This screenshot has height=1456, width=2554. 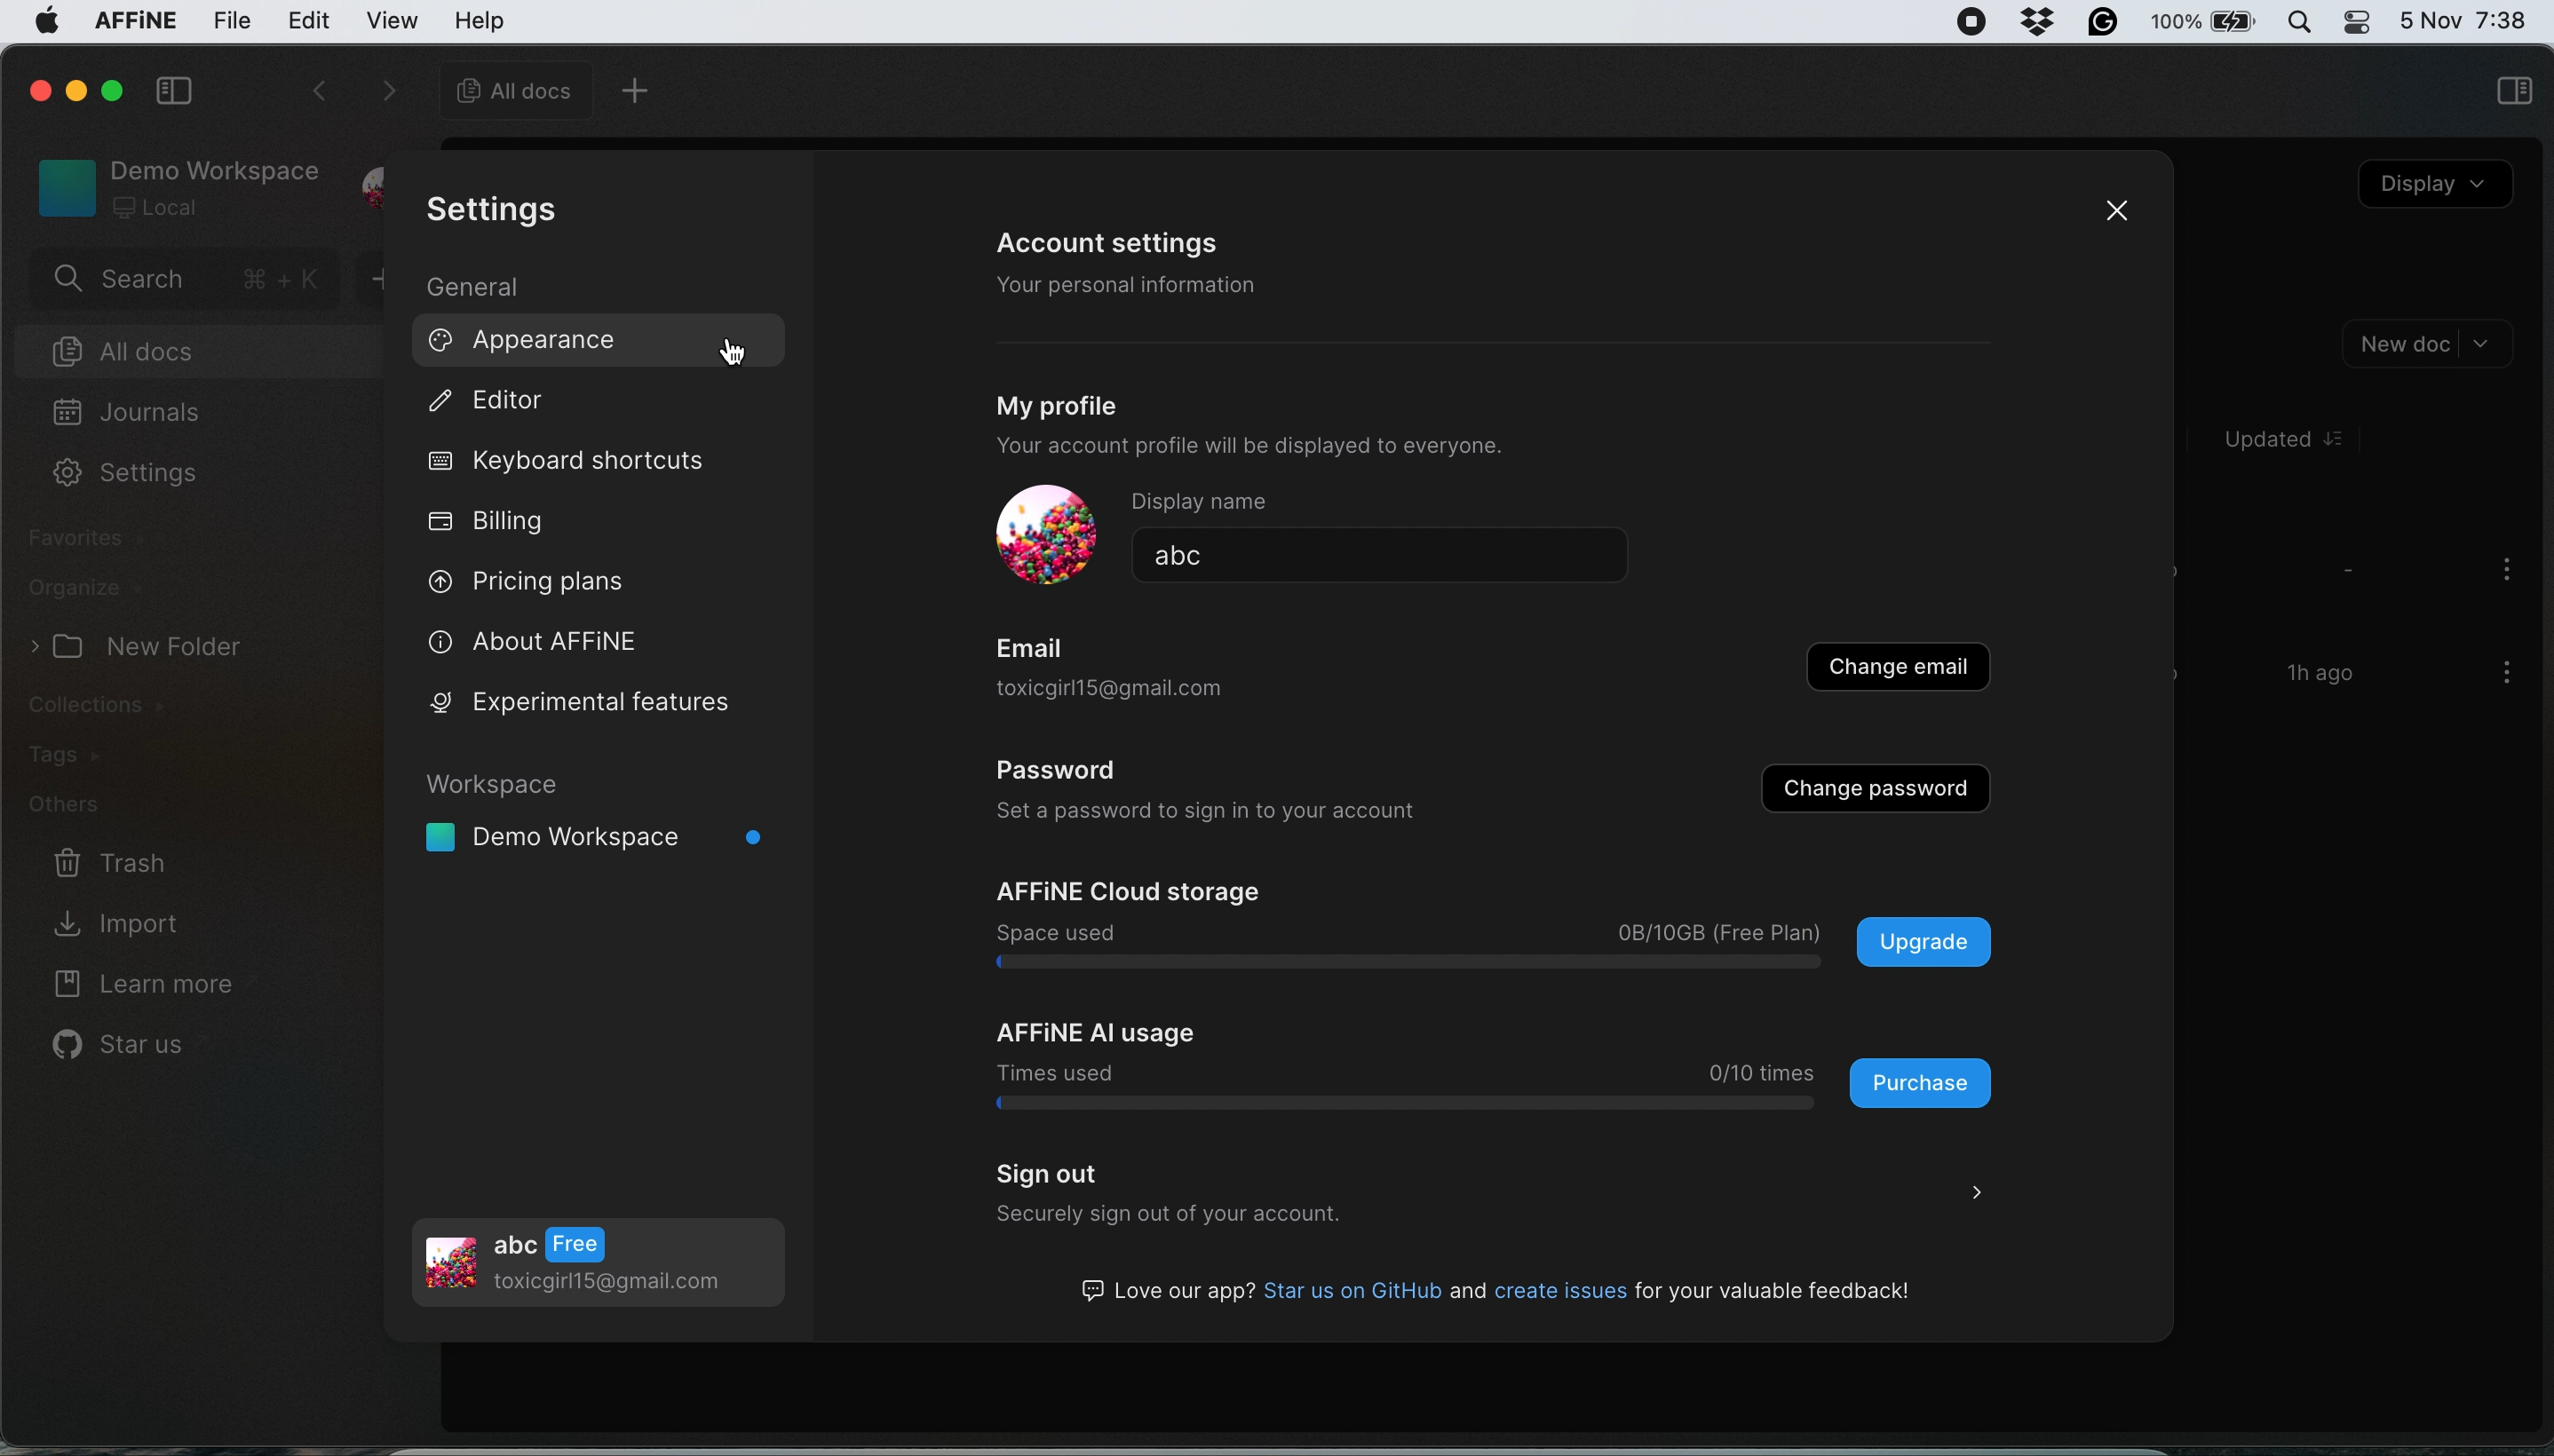 What do you see at coordinates (2432, 344) in the screenshot?
I see `new doc` at bounding box center [2432, 344].